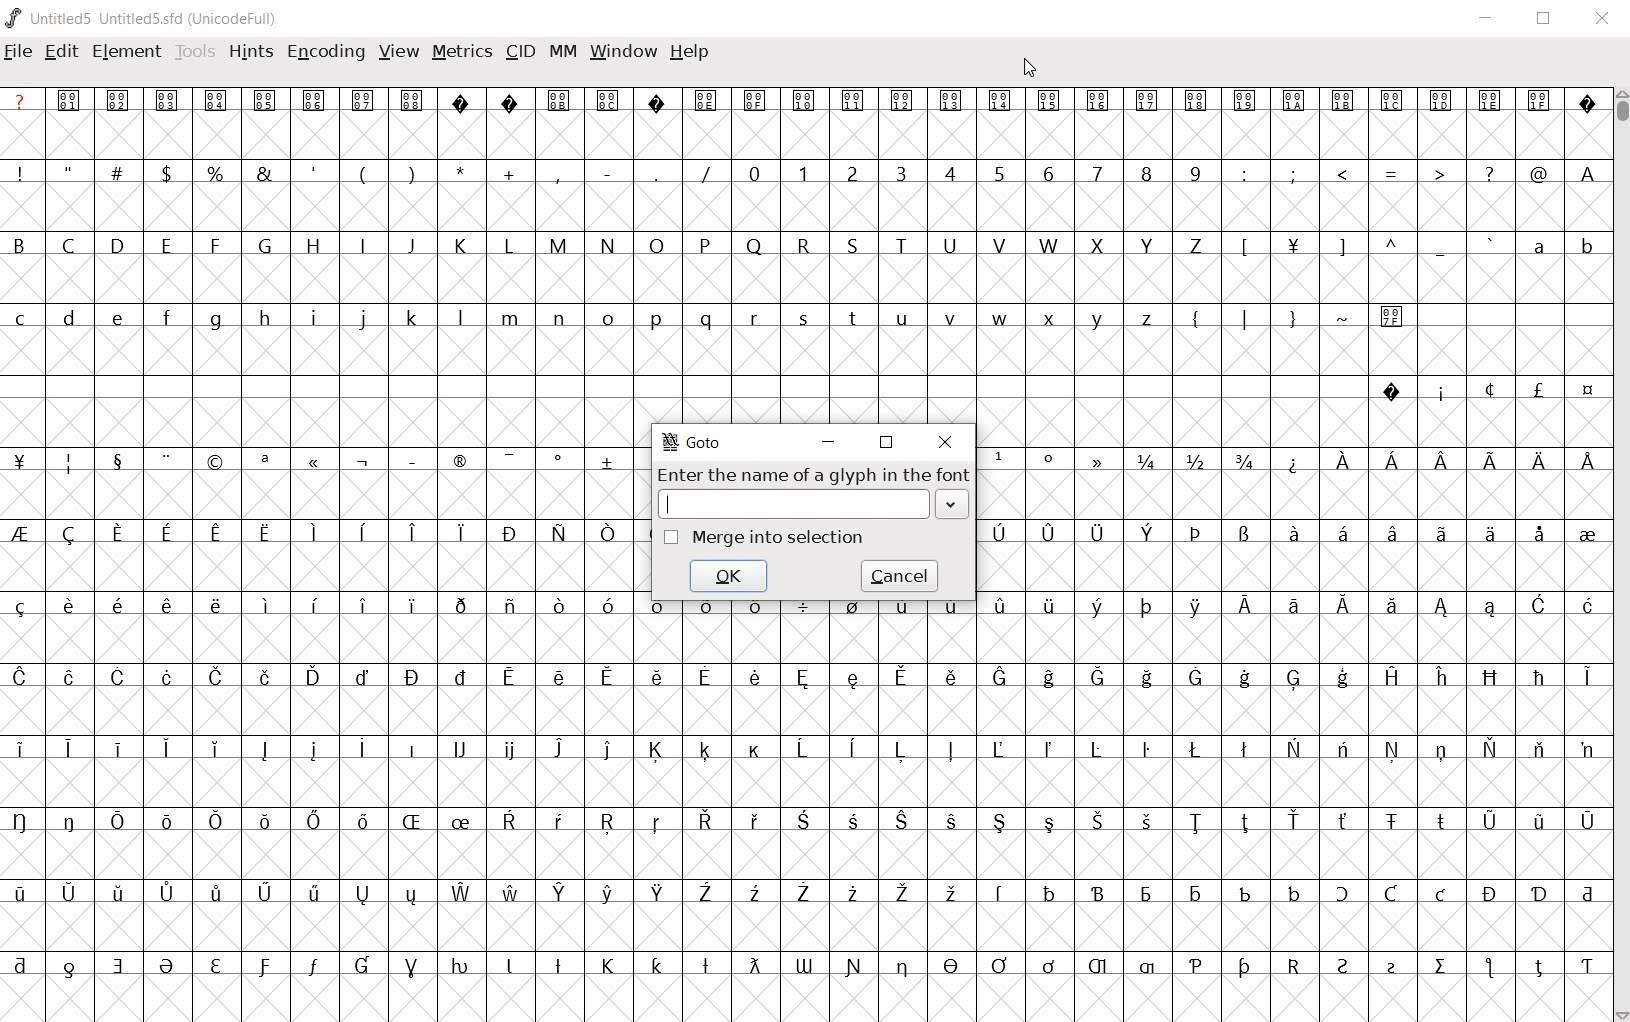 This screenshot has width=1630, height=1022. Describe the element at coordinates (165, 245) in the screenshot. I see `E` at that location.